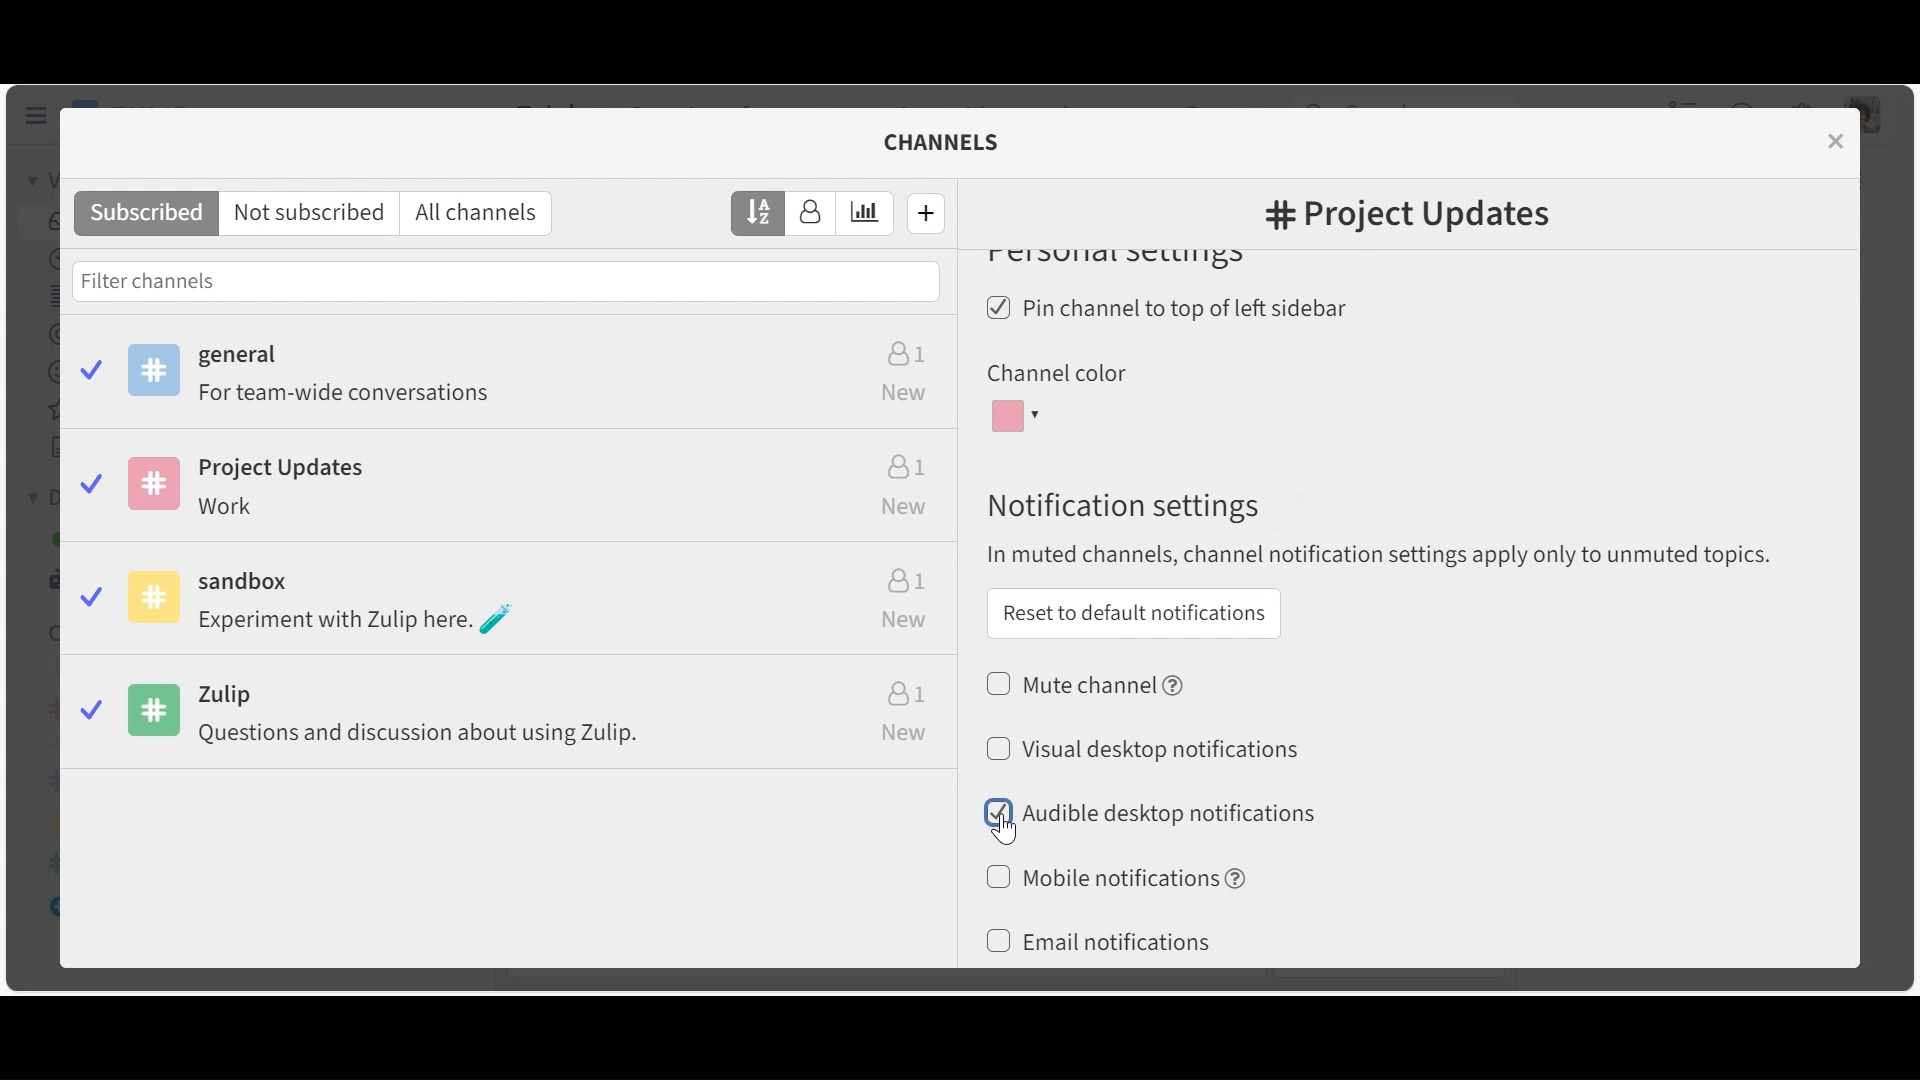 This screenshot has height=1080, width=1920. I want to click on Channel color dropdown menu, so click(1019, 417).